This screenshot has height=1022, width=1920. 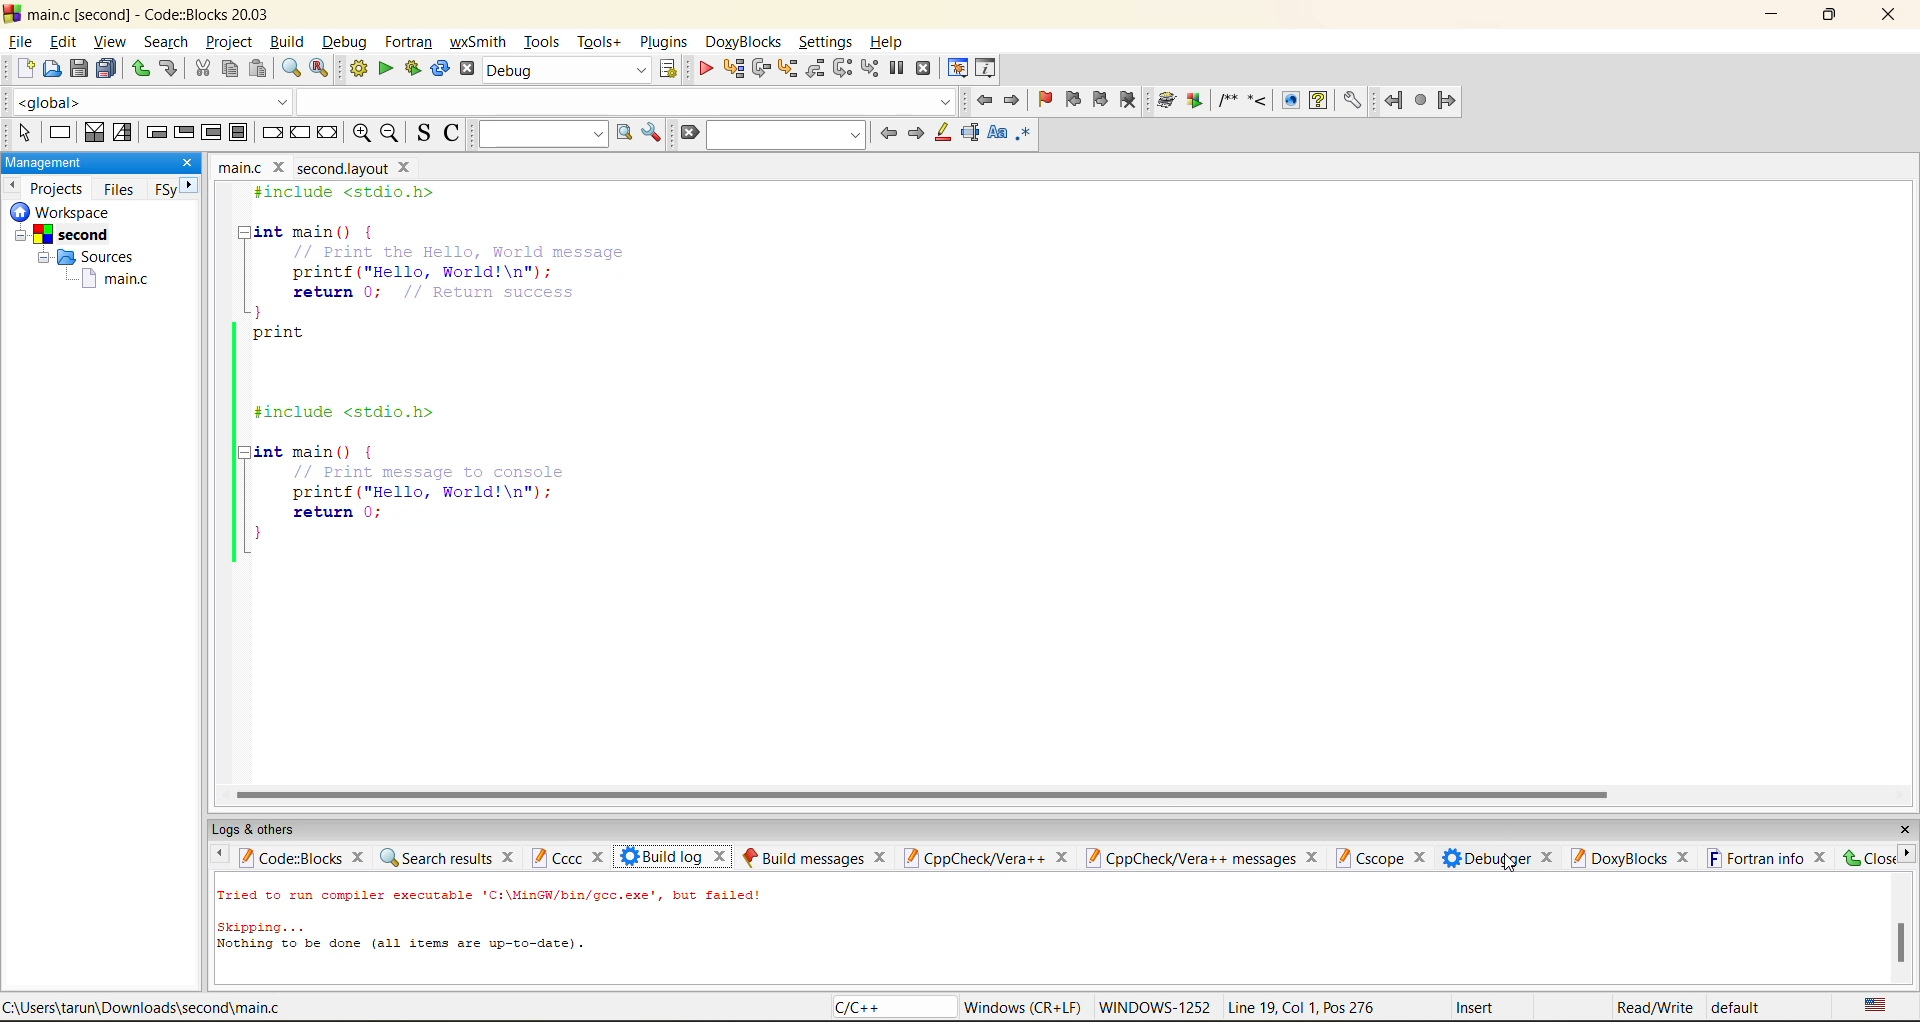 I want to click on step into instruction, so click(x=871, y=69).